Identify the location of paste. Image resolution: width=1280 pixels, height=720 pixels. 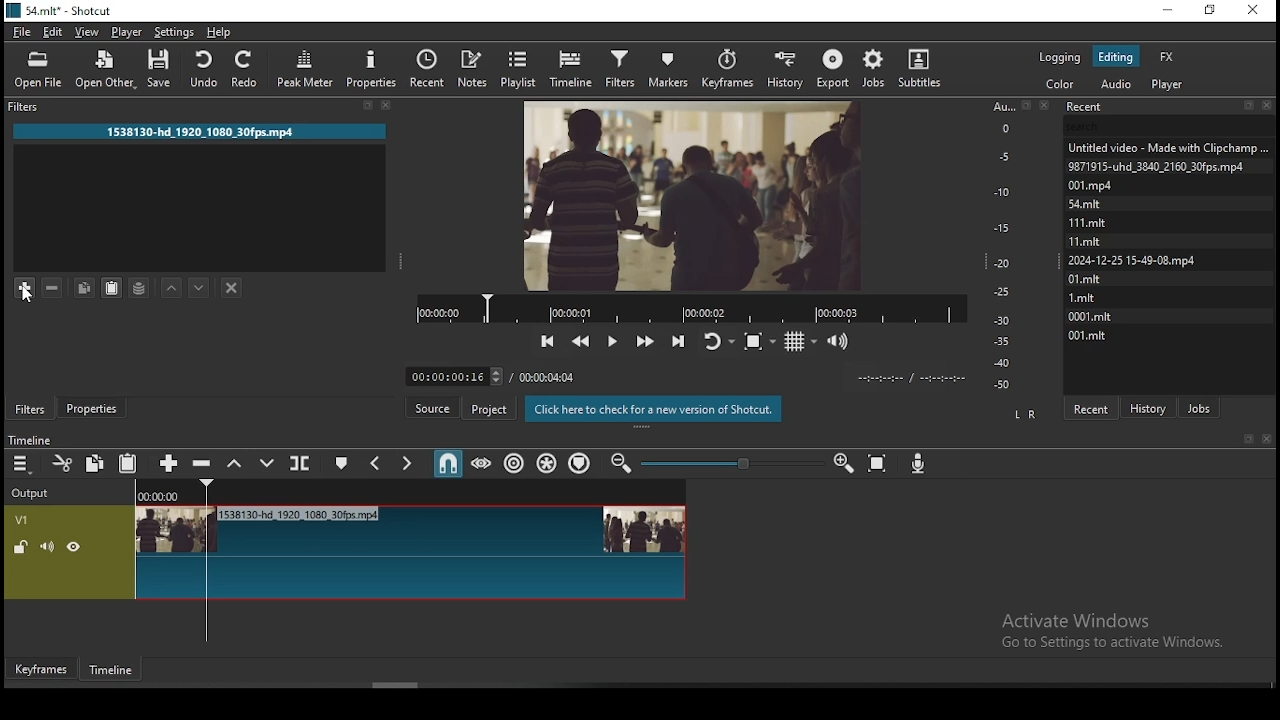
(130, 463).